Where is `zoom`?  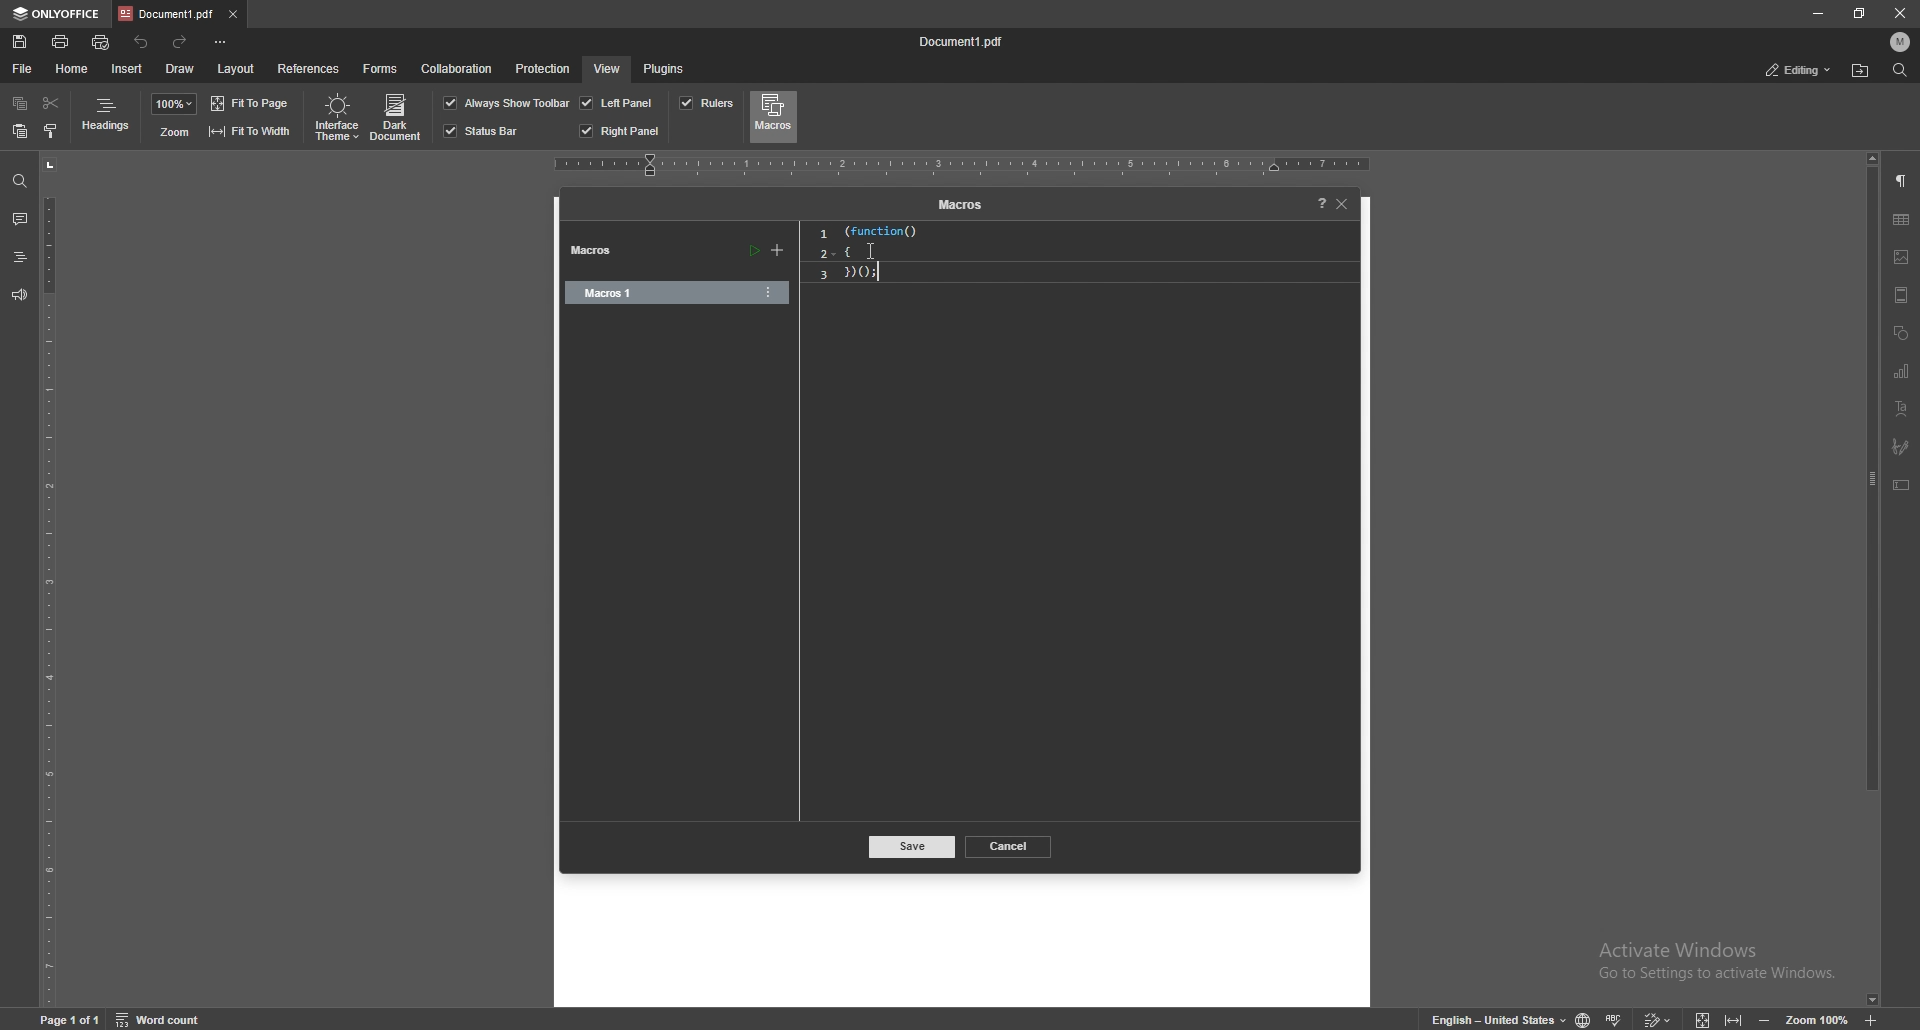
zoom is located at coordinates (1818, 1019).